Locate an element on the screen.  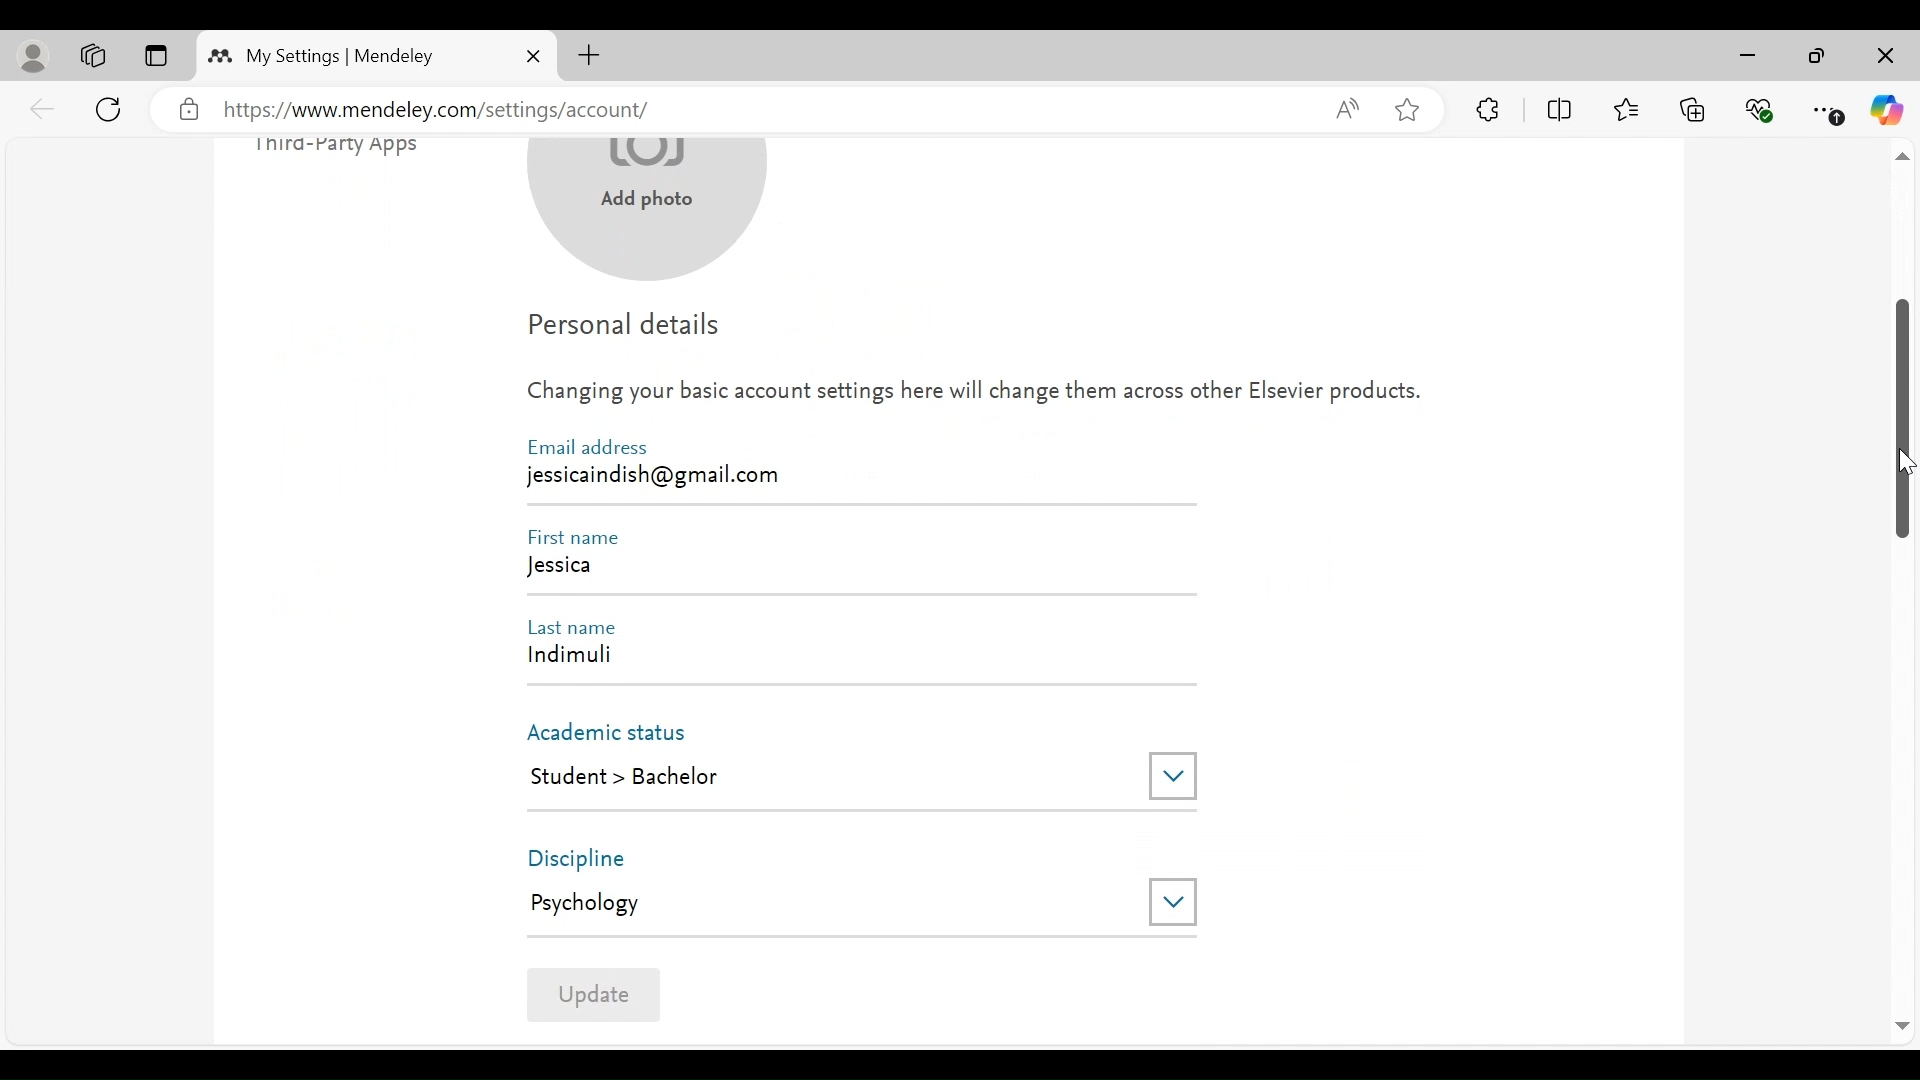
Extensions is located at coordinates (1489, 109).